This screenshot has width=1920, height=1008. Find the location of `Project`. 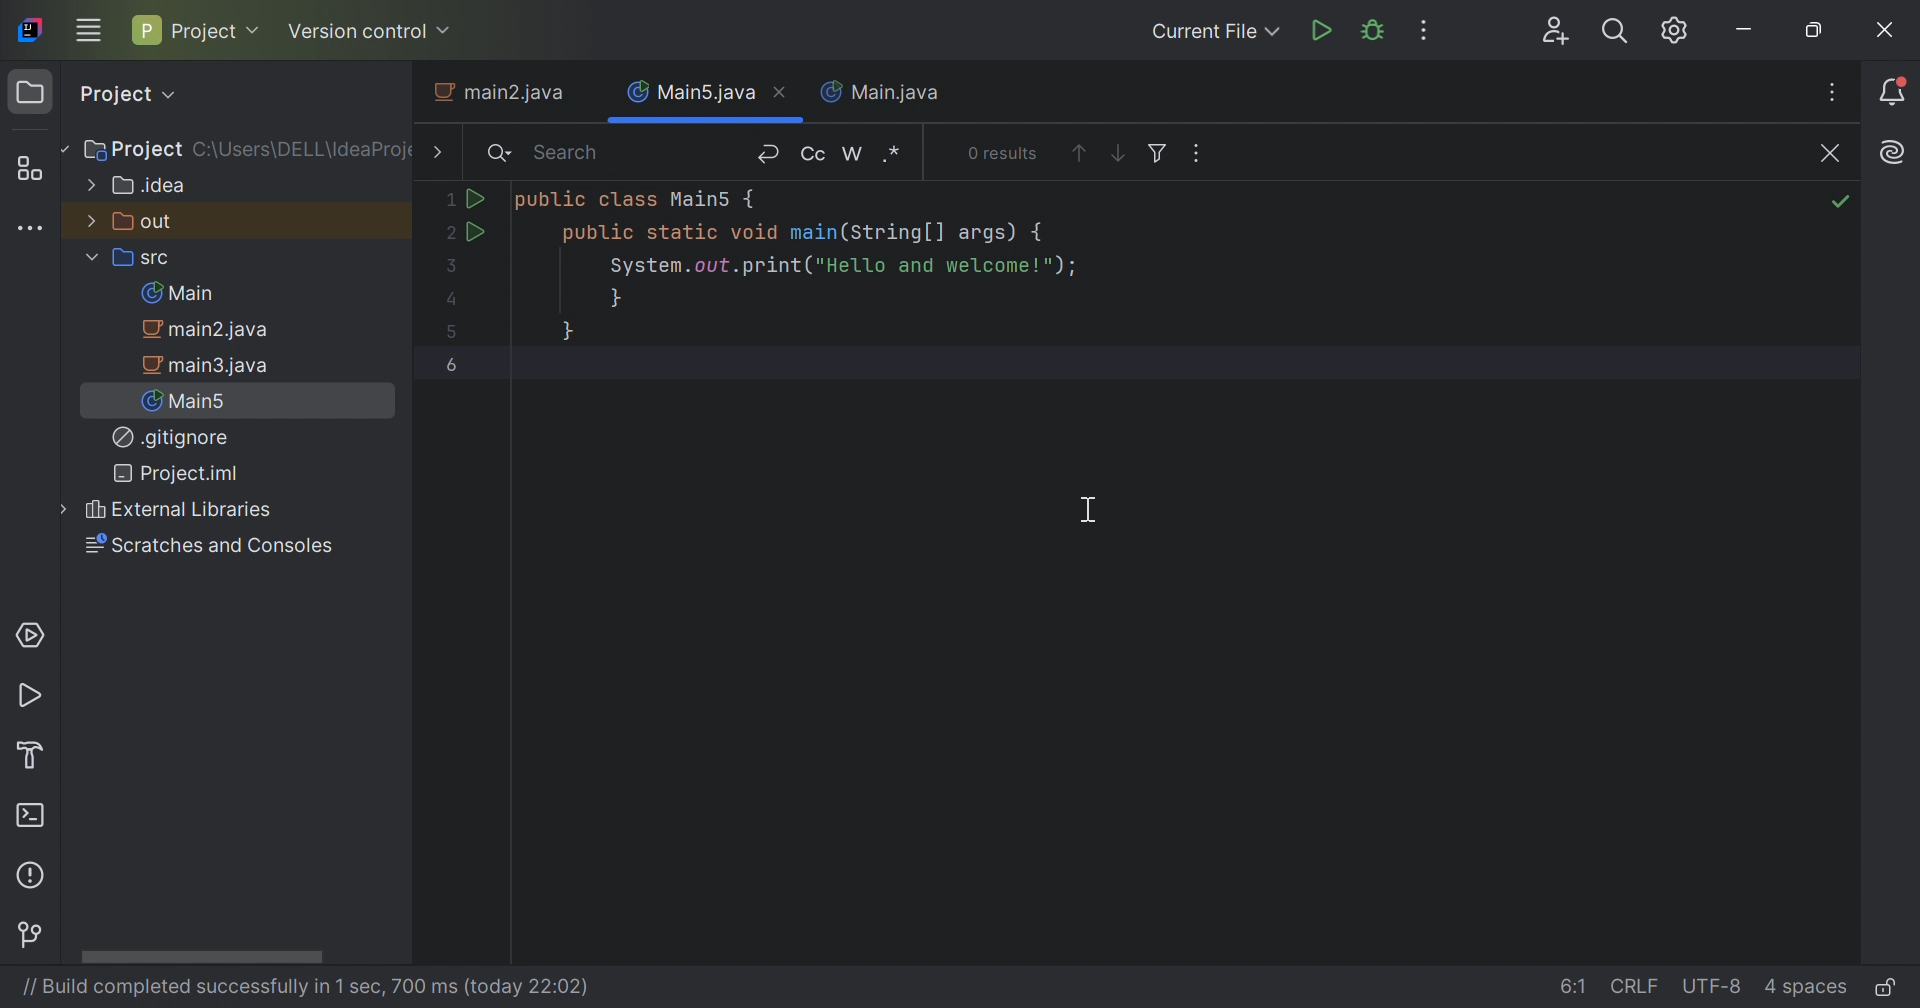

Project is located at coordinates (131, 151).